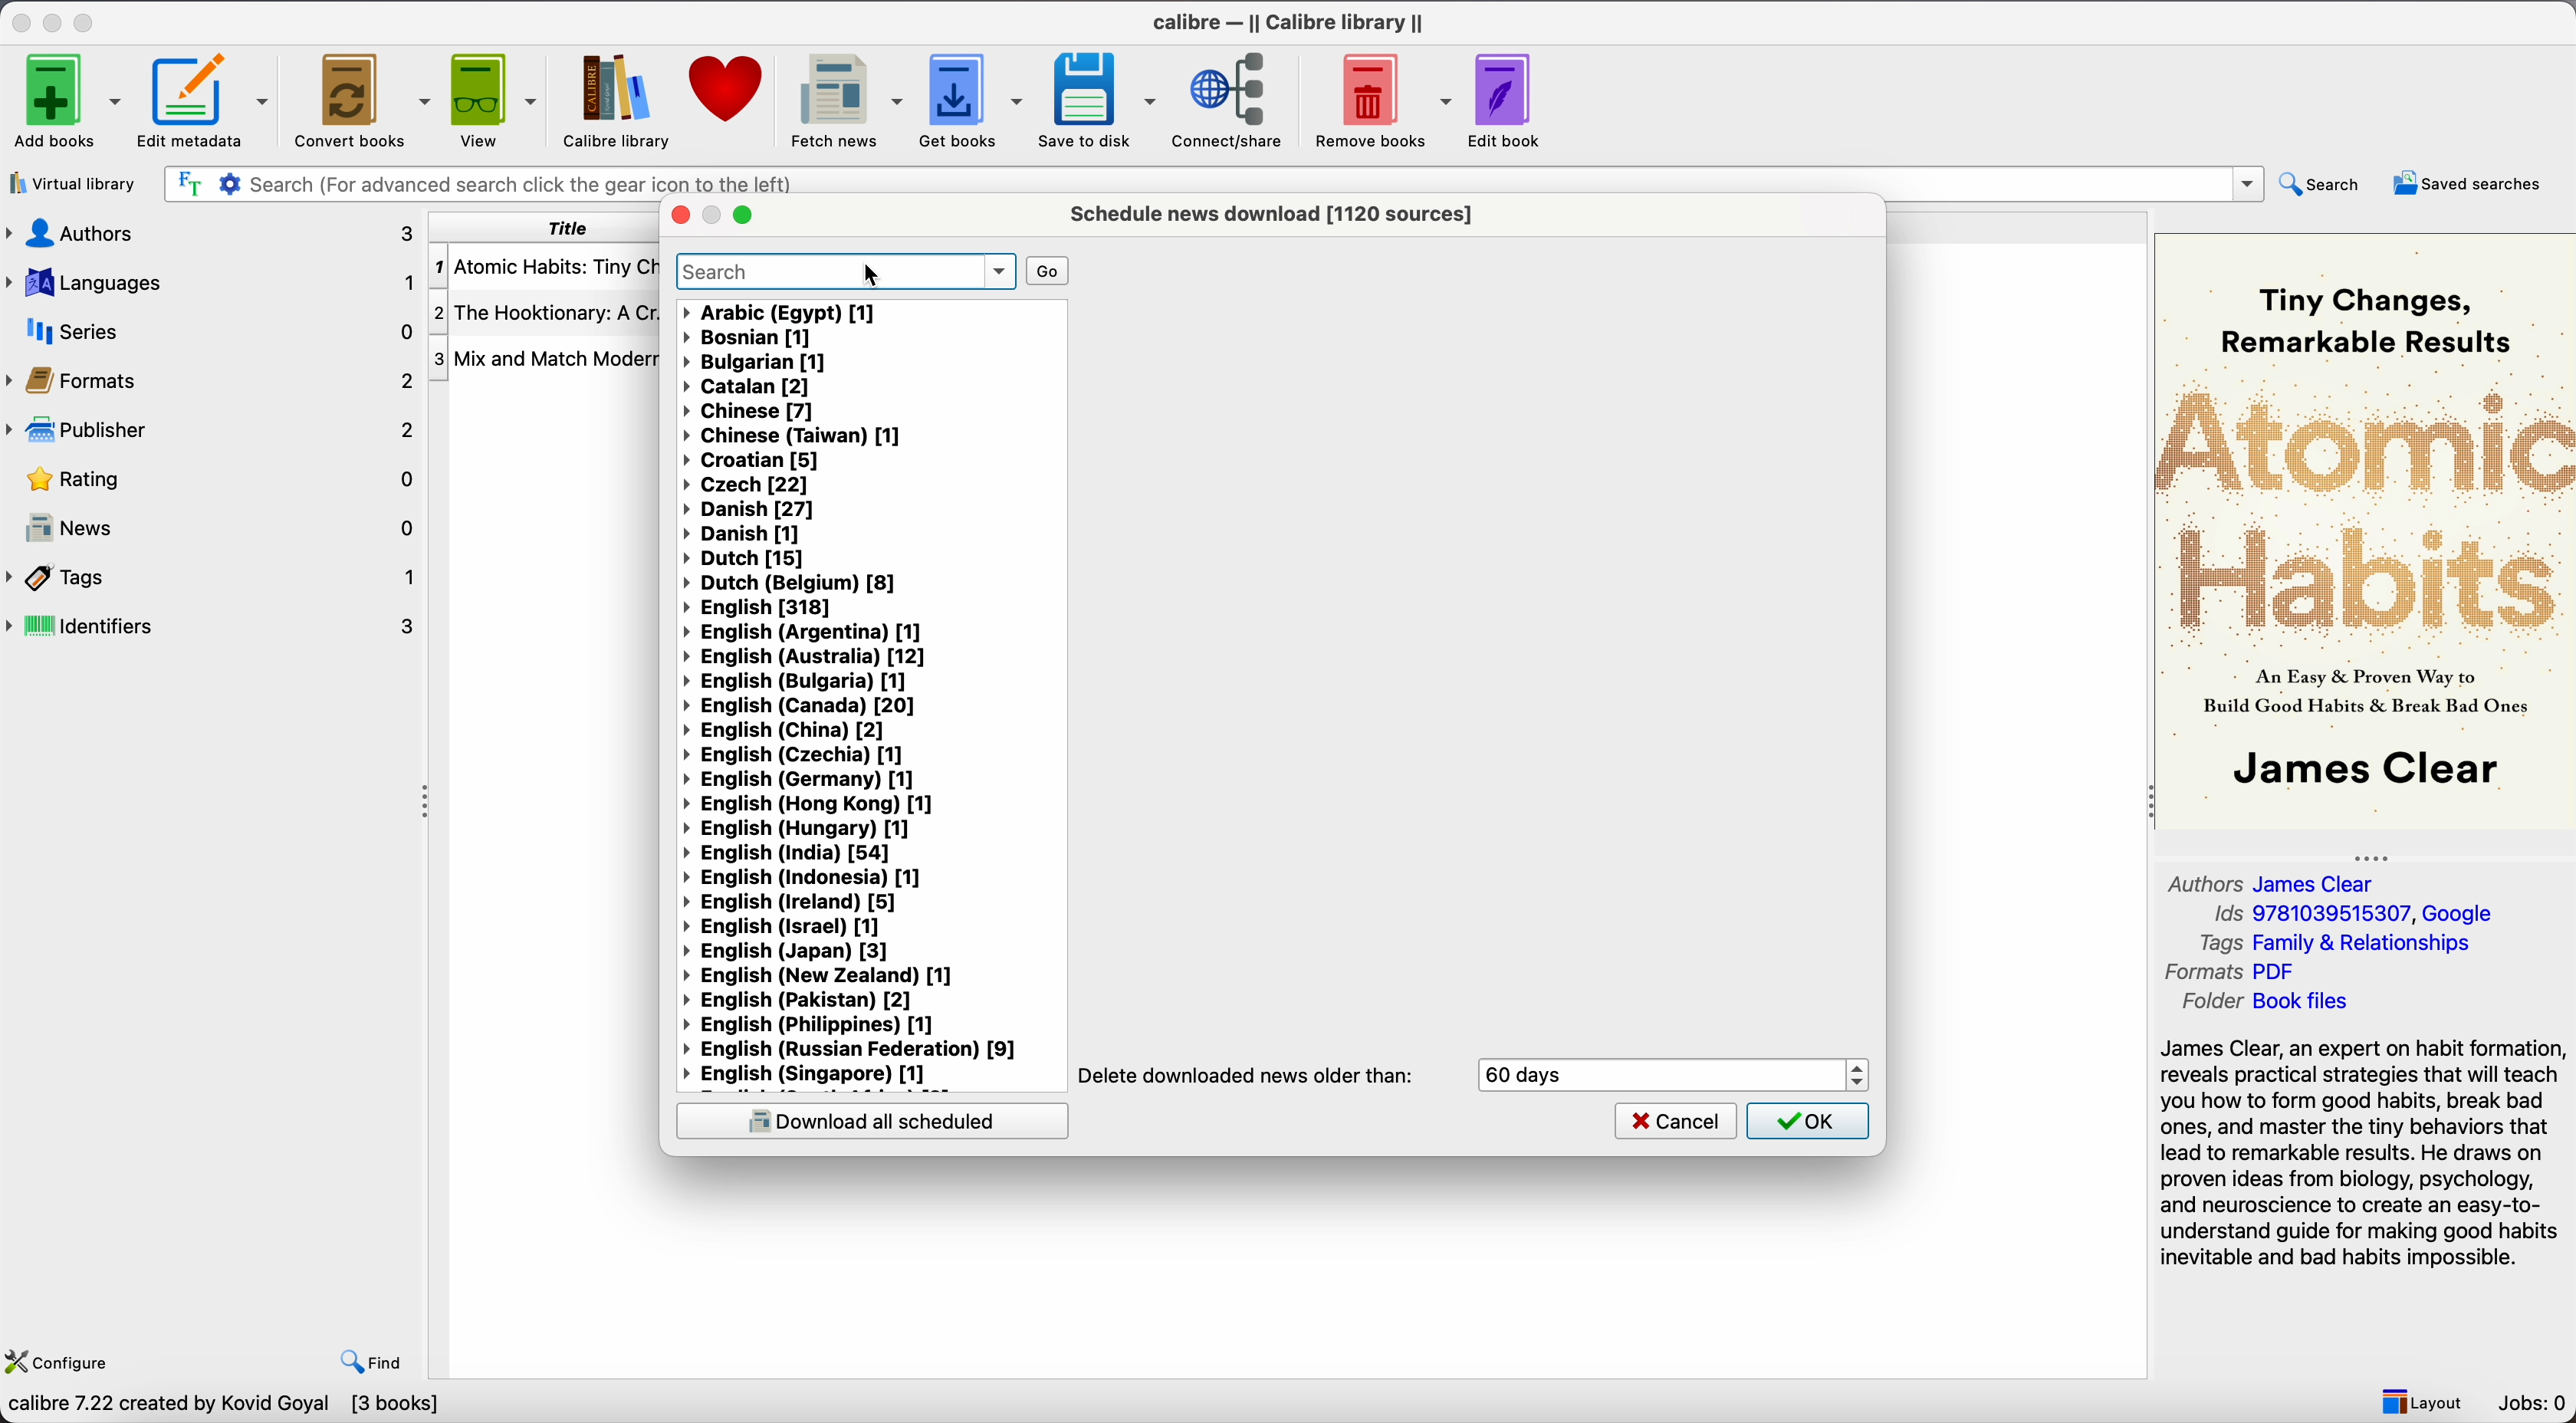 This screenshot has height=1423, width=2576. I want to click on Delete downloads news older than:, so click(1248, 1076).